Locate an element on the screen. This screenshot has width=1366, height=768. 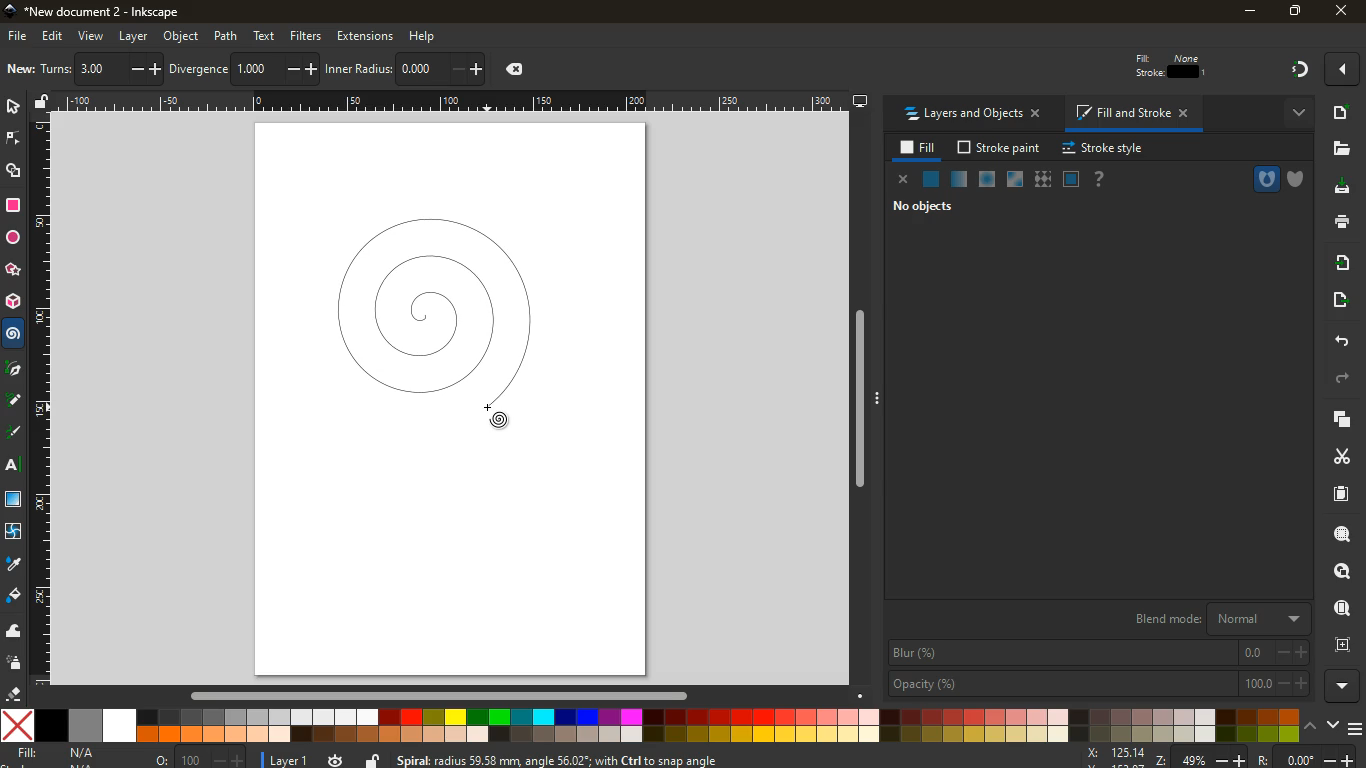
blur is located at coordinates (1098, 653).